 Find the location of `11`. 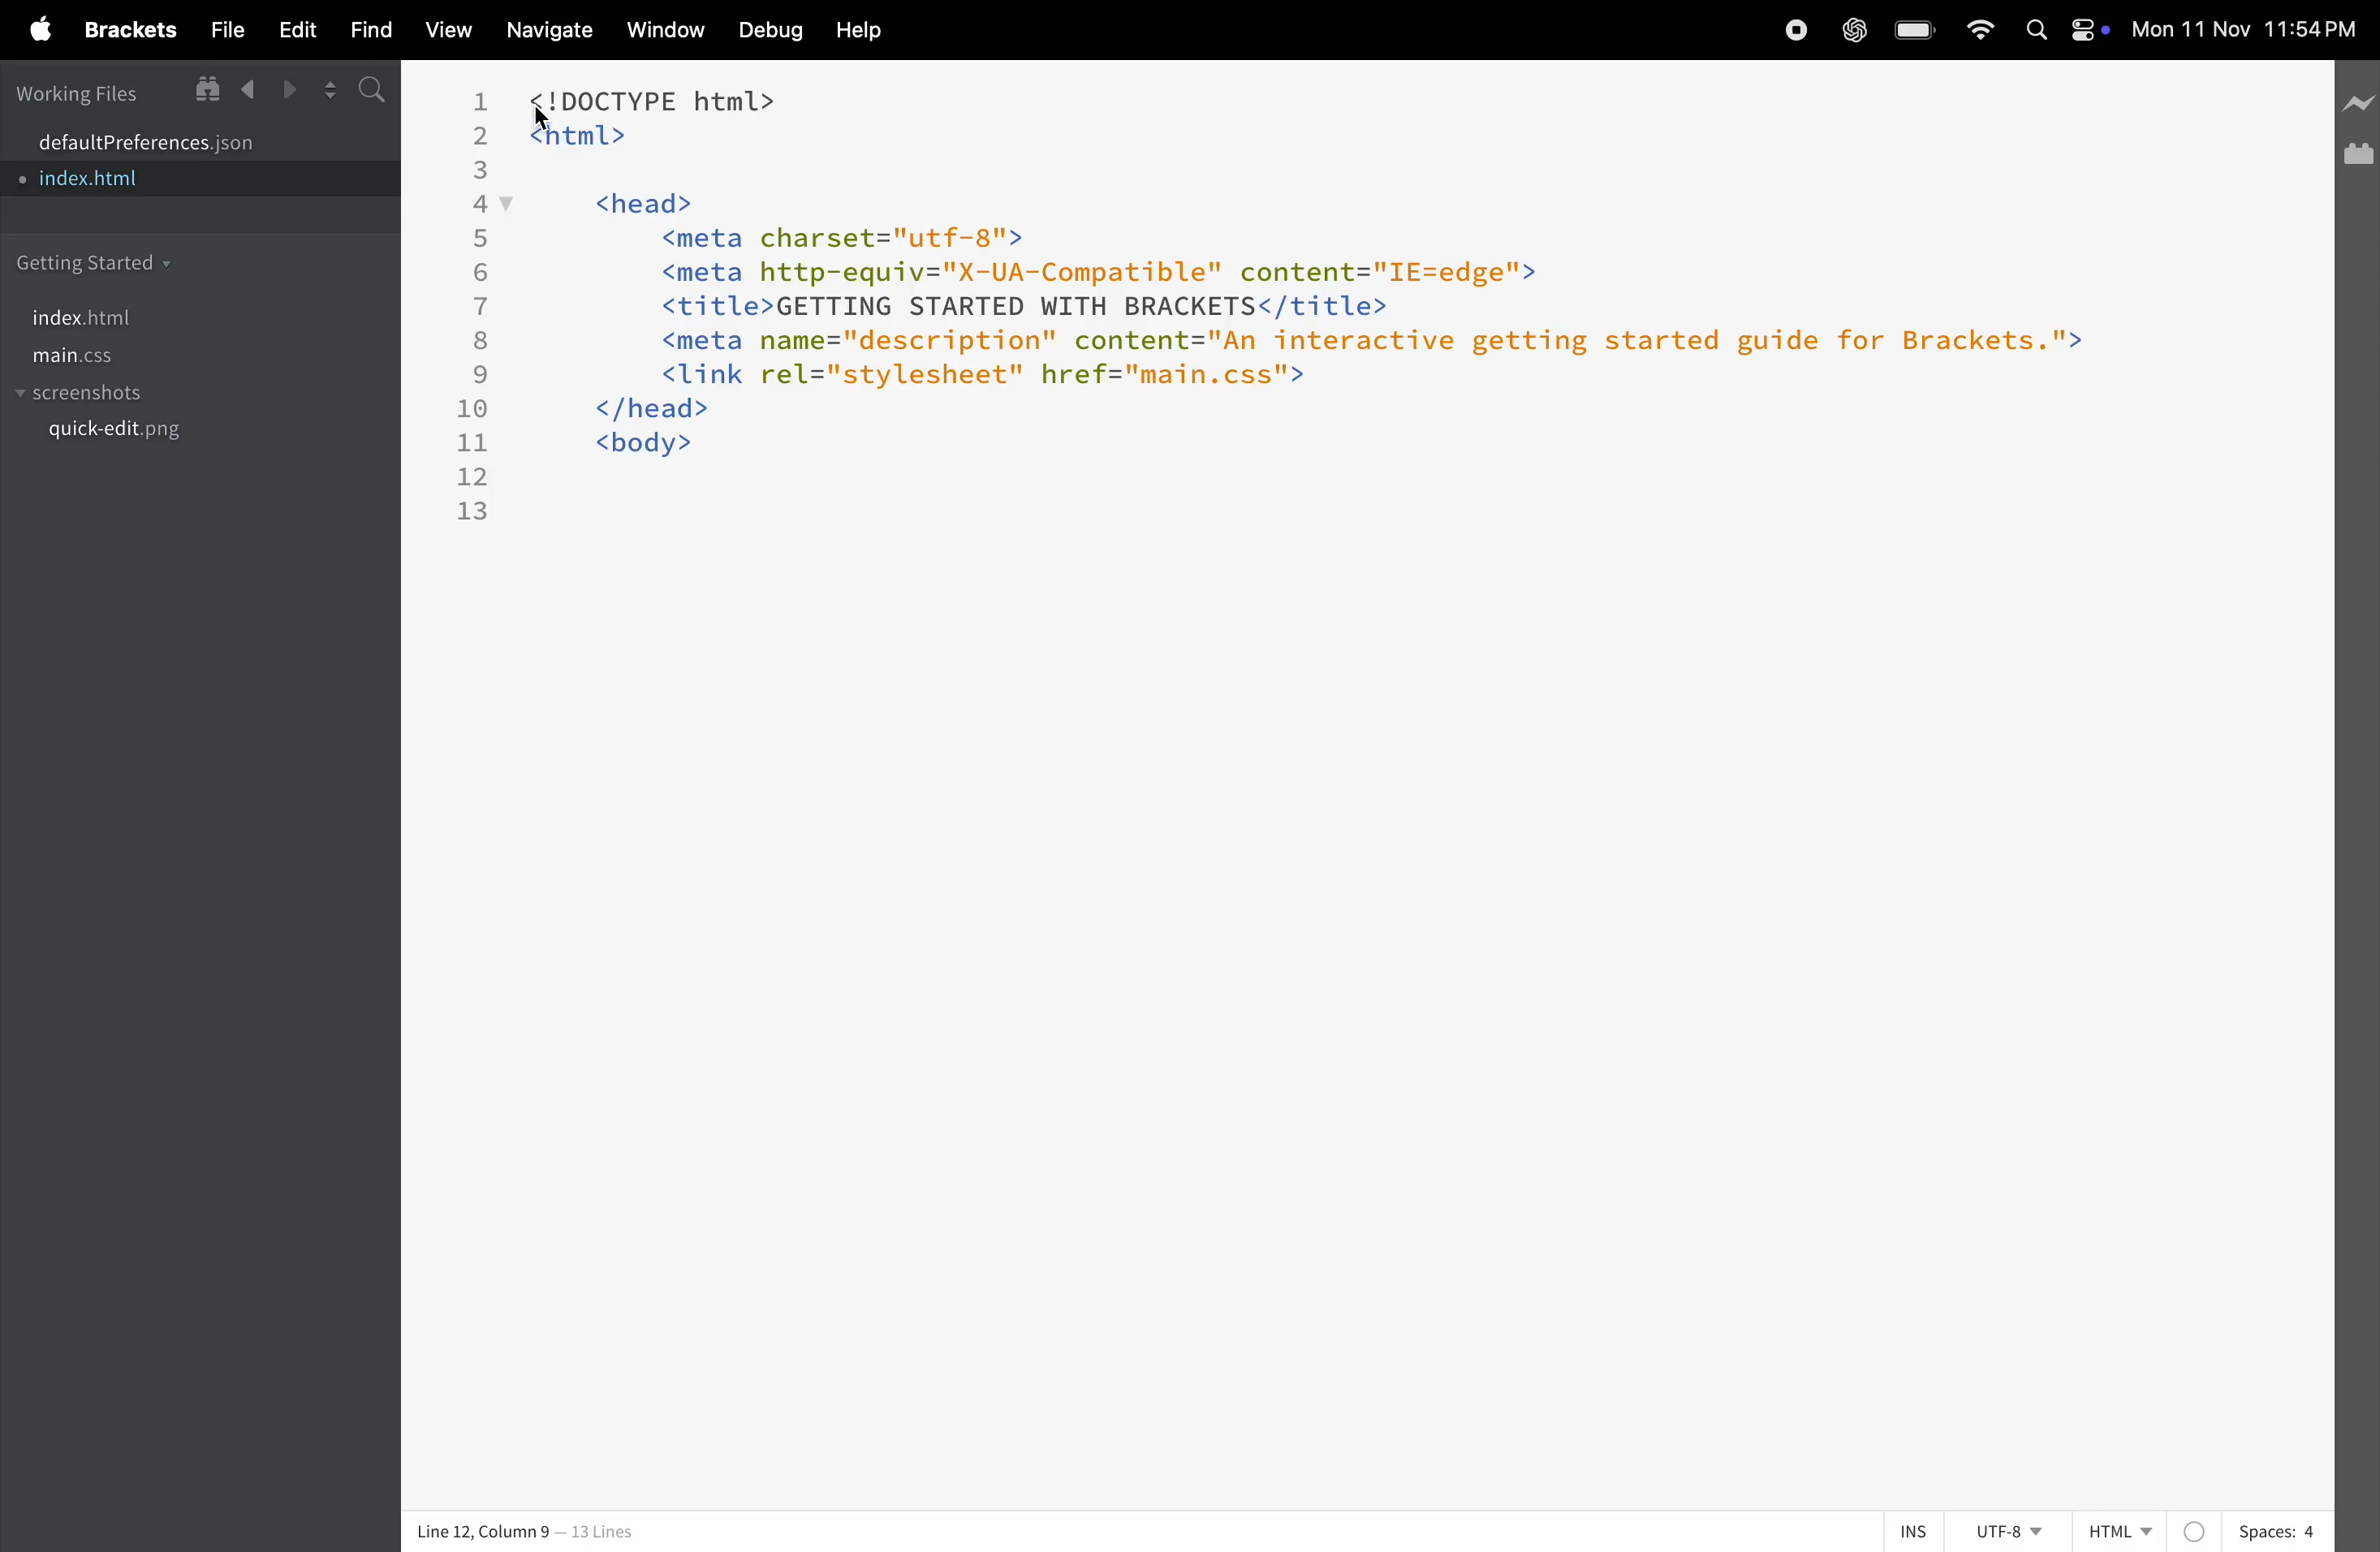

11 is located at coordinates (472, 442).